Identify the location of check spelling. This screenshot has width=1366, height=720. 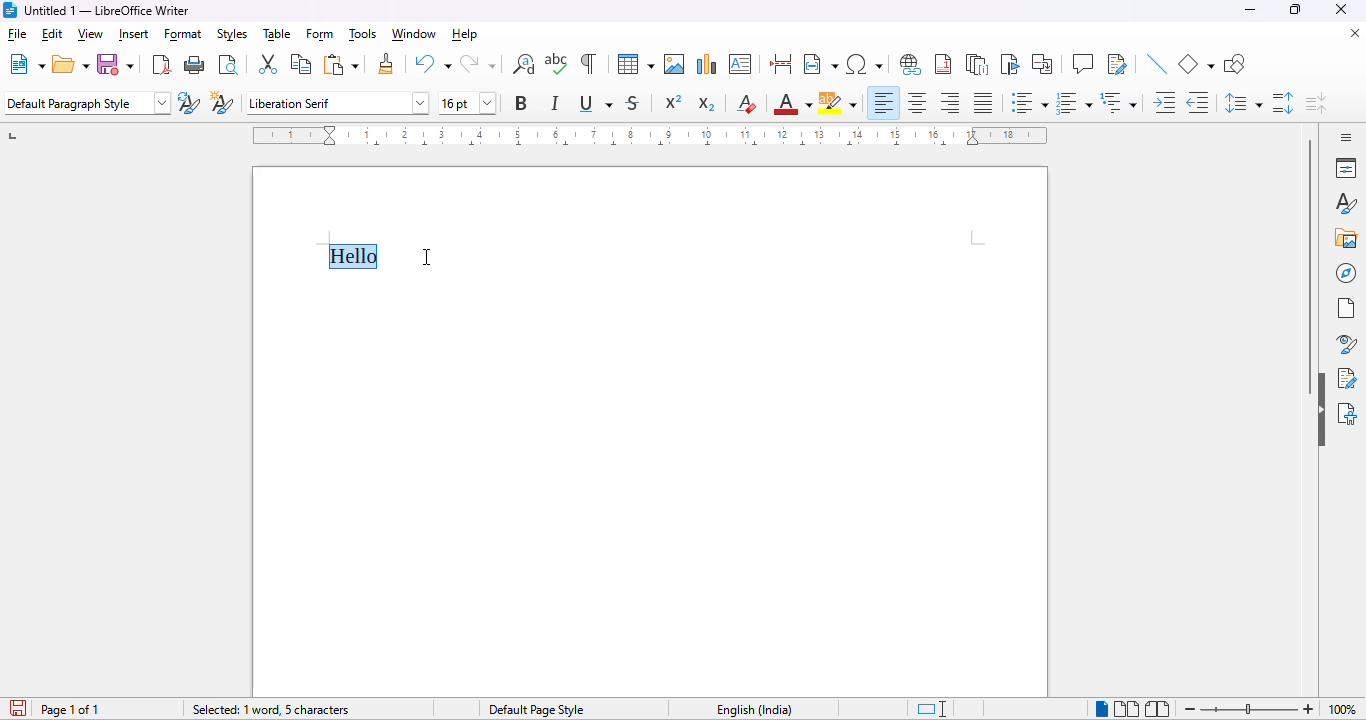
(557, 63).